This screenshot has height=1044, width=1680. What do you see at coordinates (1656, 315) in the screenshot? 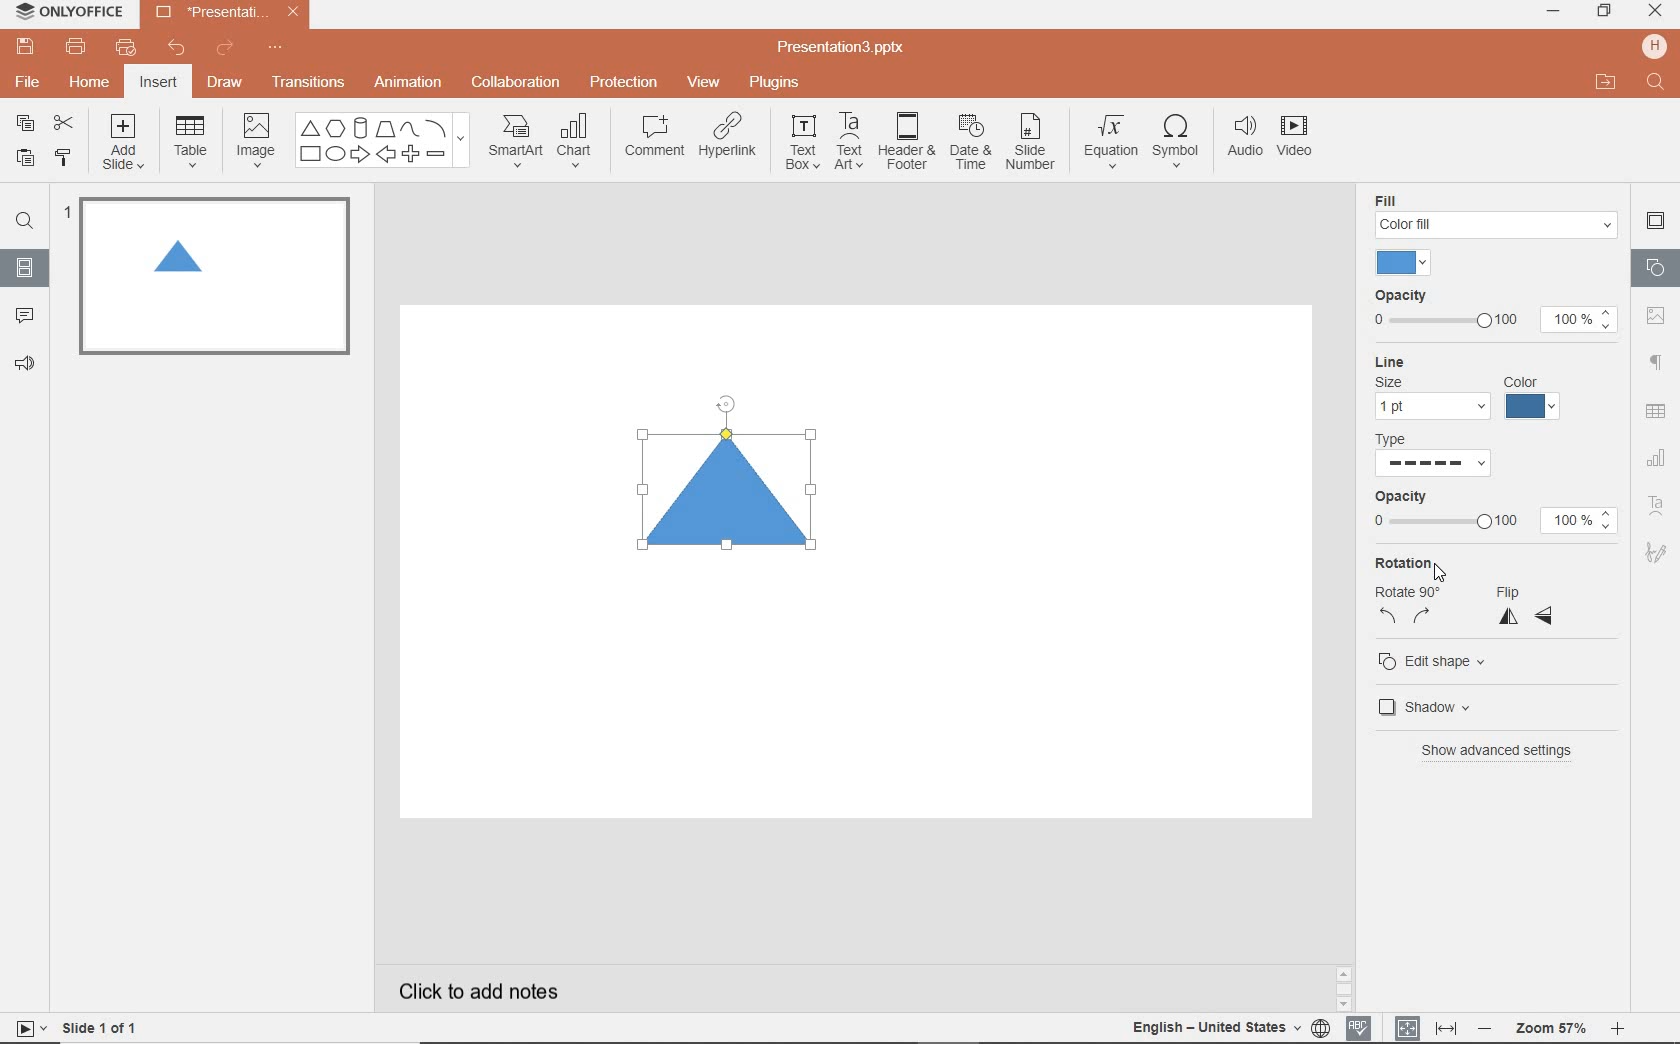
I see `IMAGE SETTINGS` at bounding box center [1656, 315].